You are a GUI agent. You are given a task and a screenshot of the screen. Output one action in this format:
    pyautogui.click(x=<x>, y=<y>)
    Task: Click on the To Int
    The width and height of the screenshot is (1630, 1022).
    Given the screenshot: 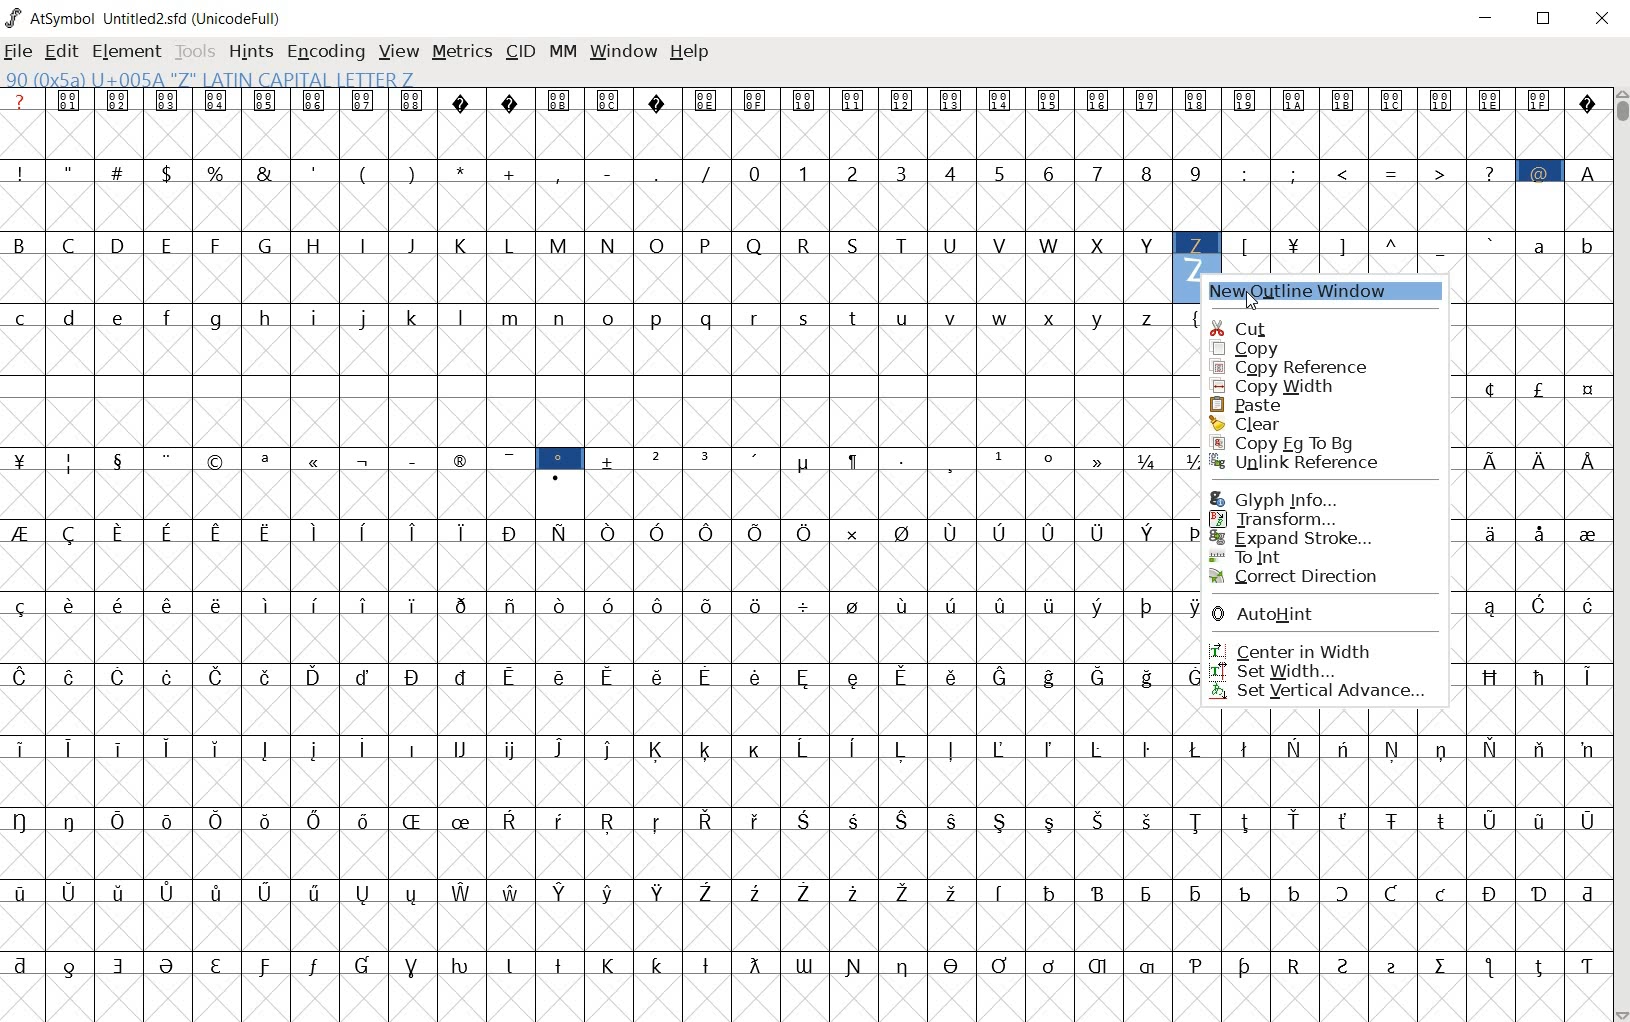 What is the action you would take?
    pyautogui.click(x=1302, y=556)
    